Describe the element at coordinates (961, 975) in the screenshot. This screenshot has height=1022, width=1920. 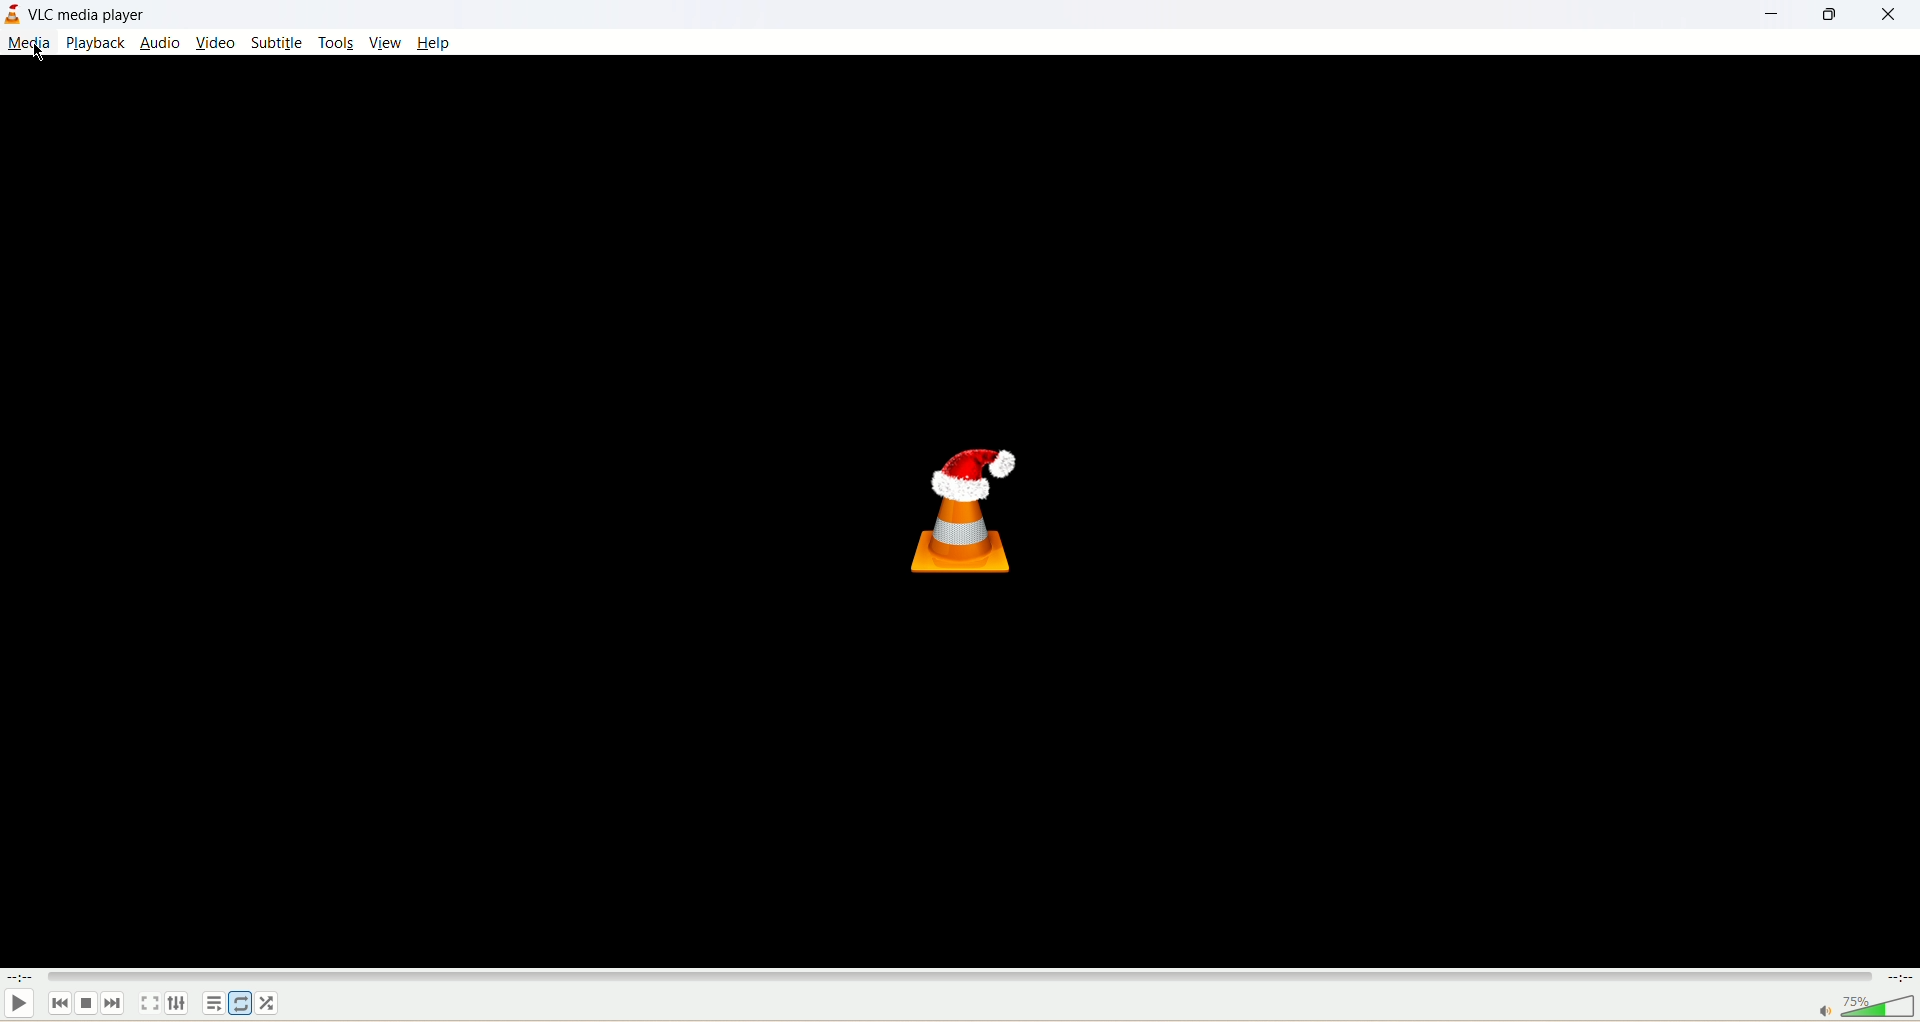
I see `progress bar` at that location.